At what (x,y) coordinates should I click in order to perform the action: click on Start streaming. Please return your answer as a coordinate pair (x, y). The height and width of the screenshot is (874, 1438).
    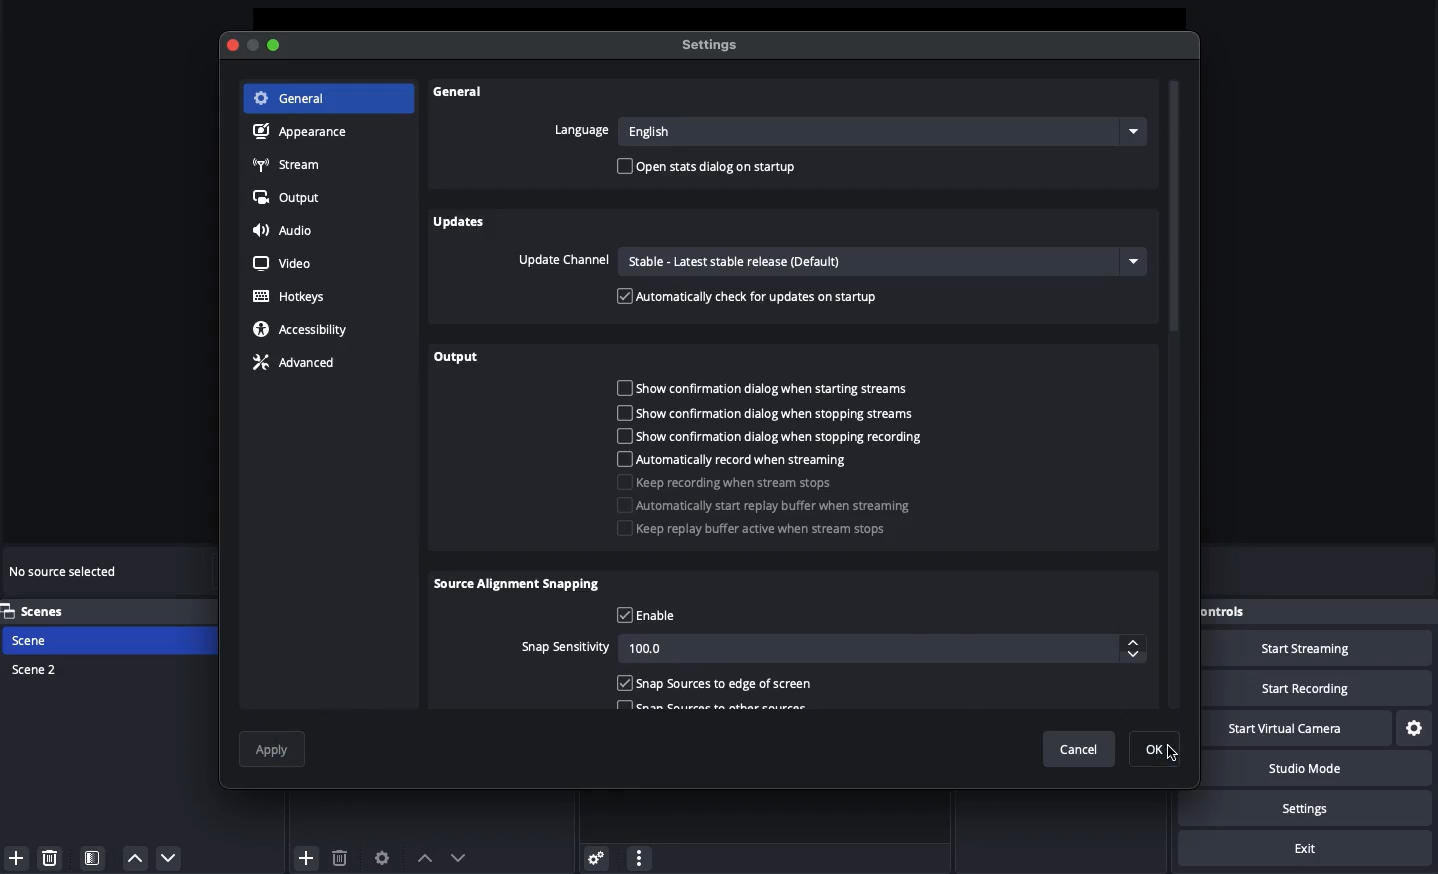
    Looking at the image, I should click on (1321, 648).